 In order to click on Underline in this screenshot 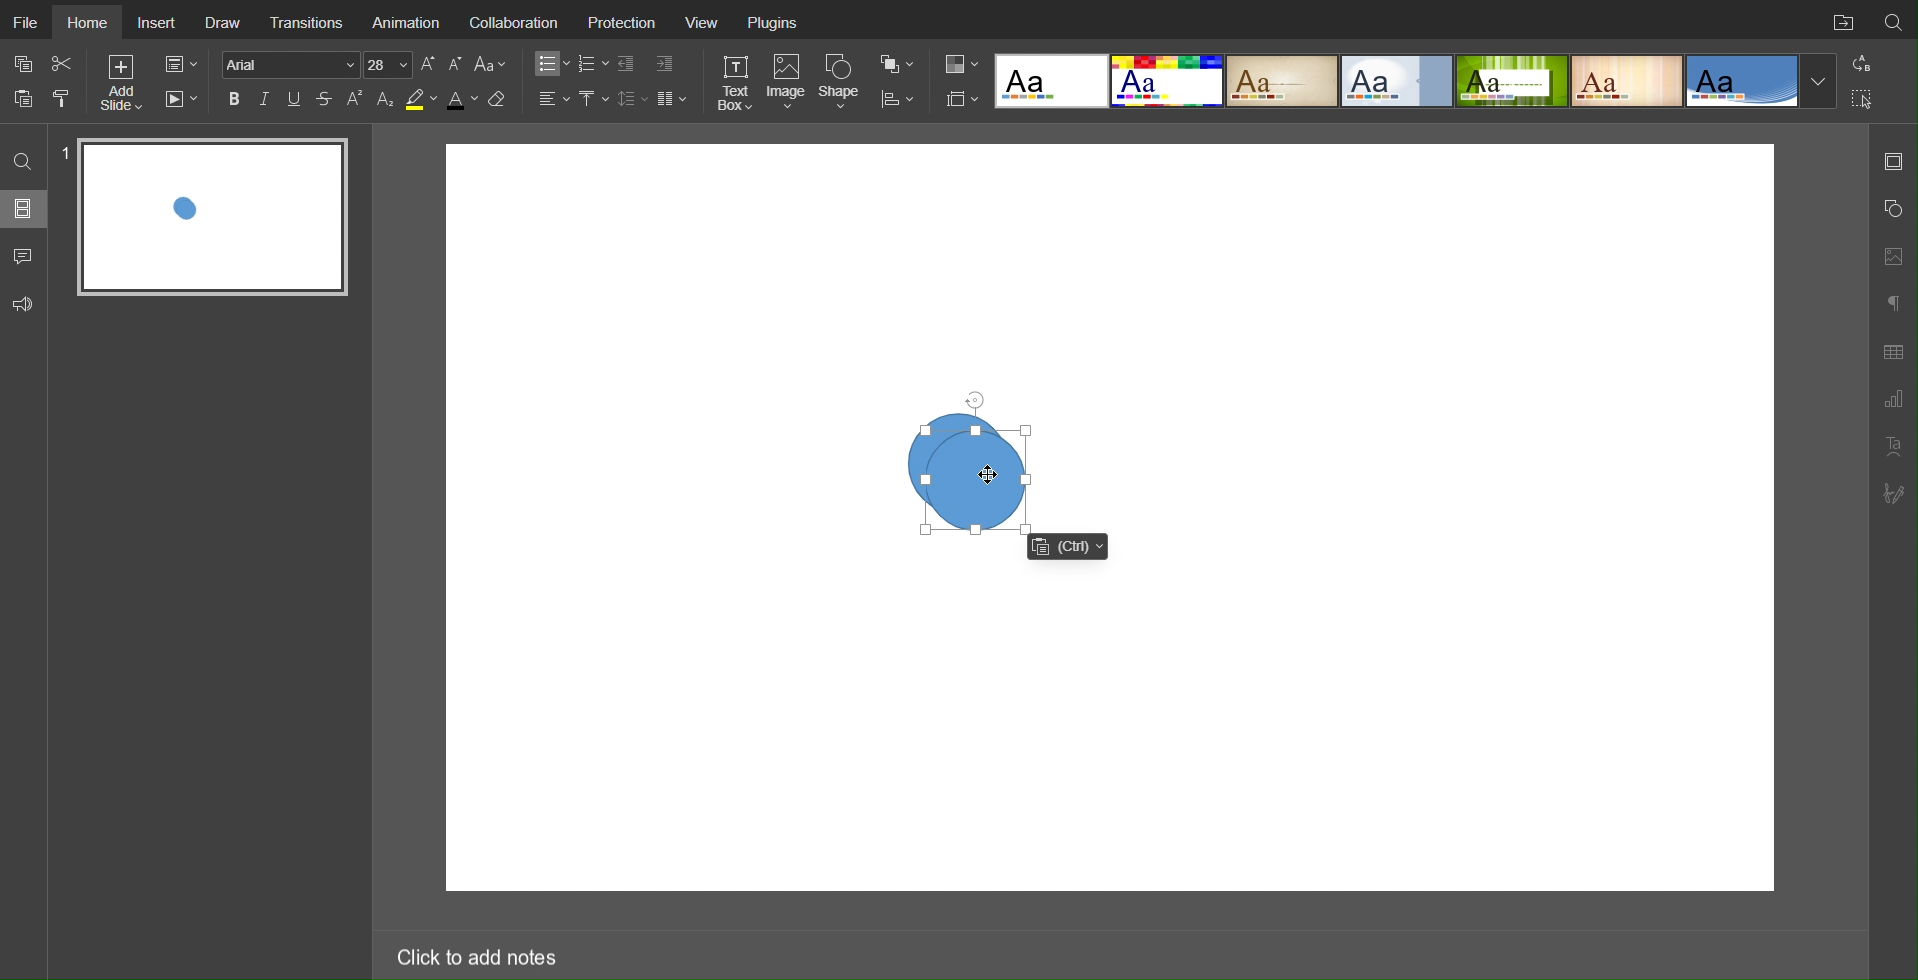, I will do `click(296, 99)`.